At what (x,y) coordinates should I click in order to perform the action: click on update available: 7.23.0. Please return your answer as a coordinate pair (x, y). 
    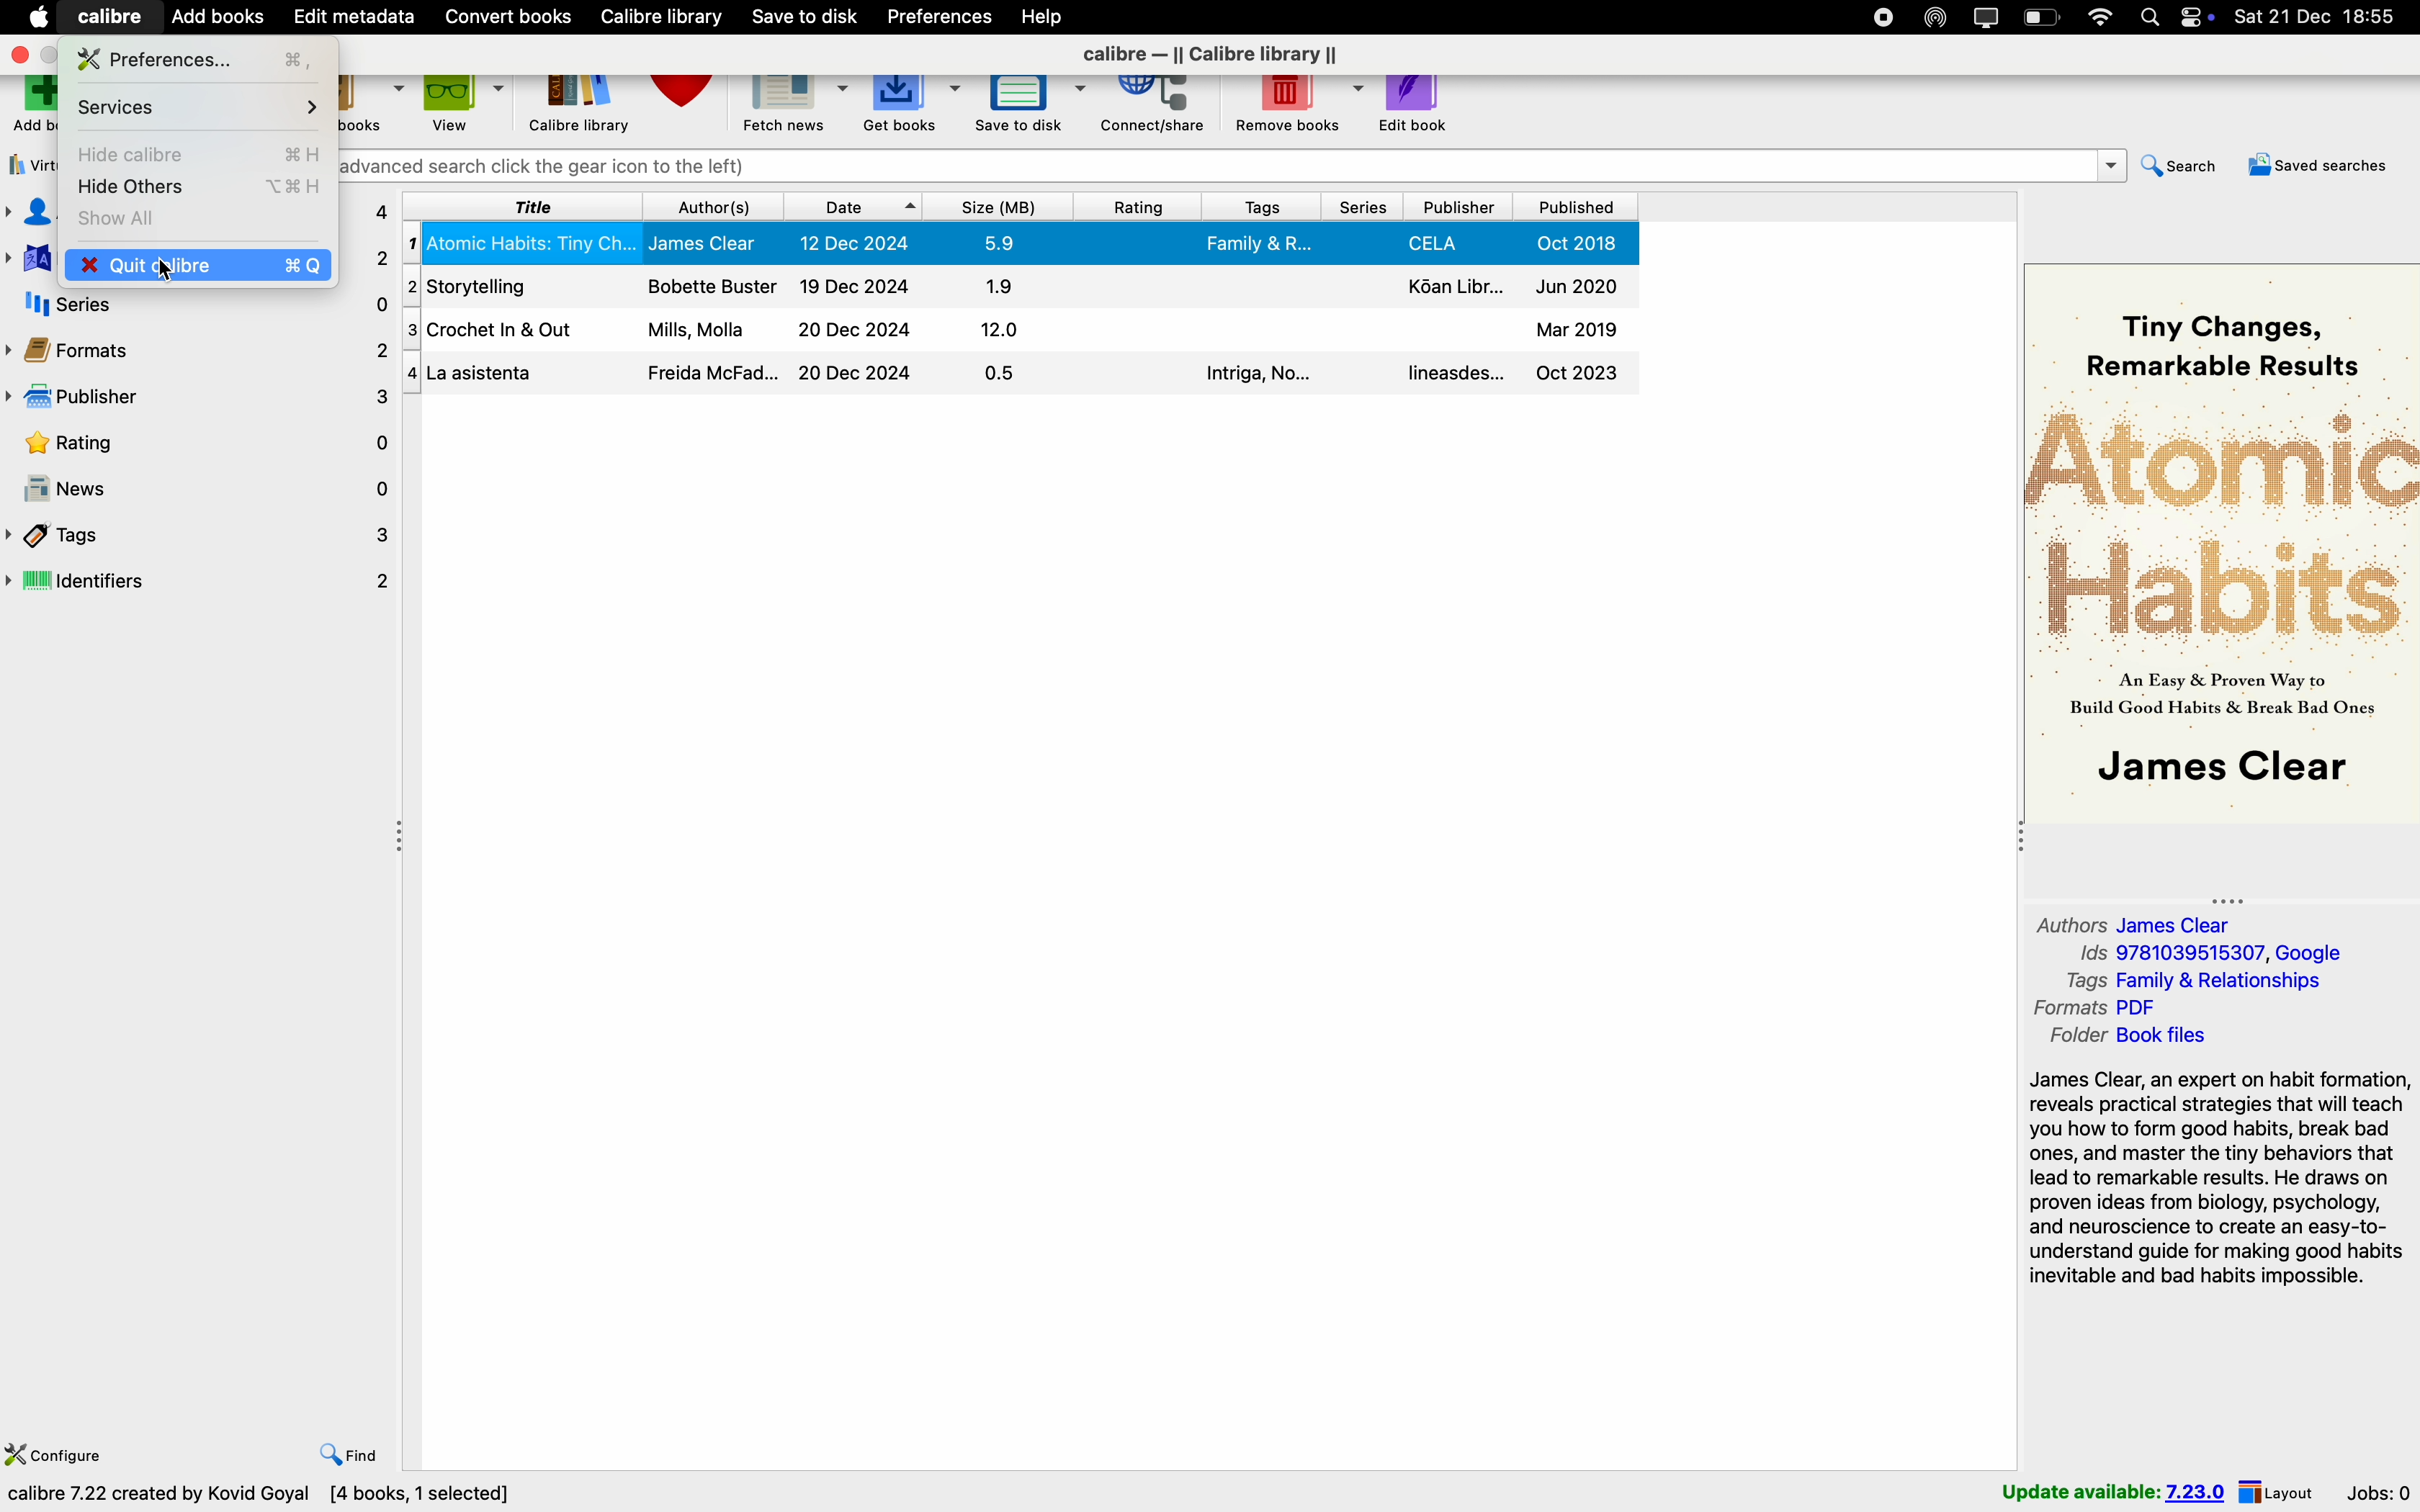
    Looking at the image, I should click on (2111, 1489).